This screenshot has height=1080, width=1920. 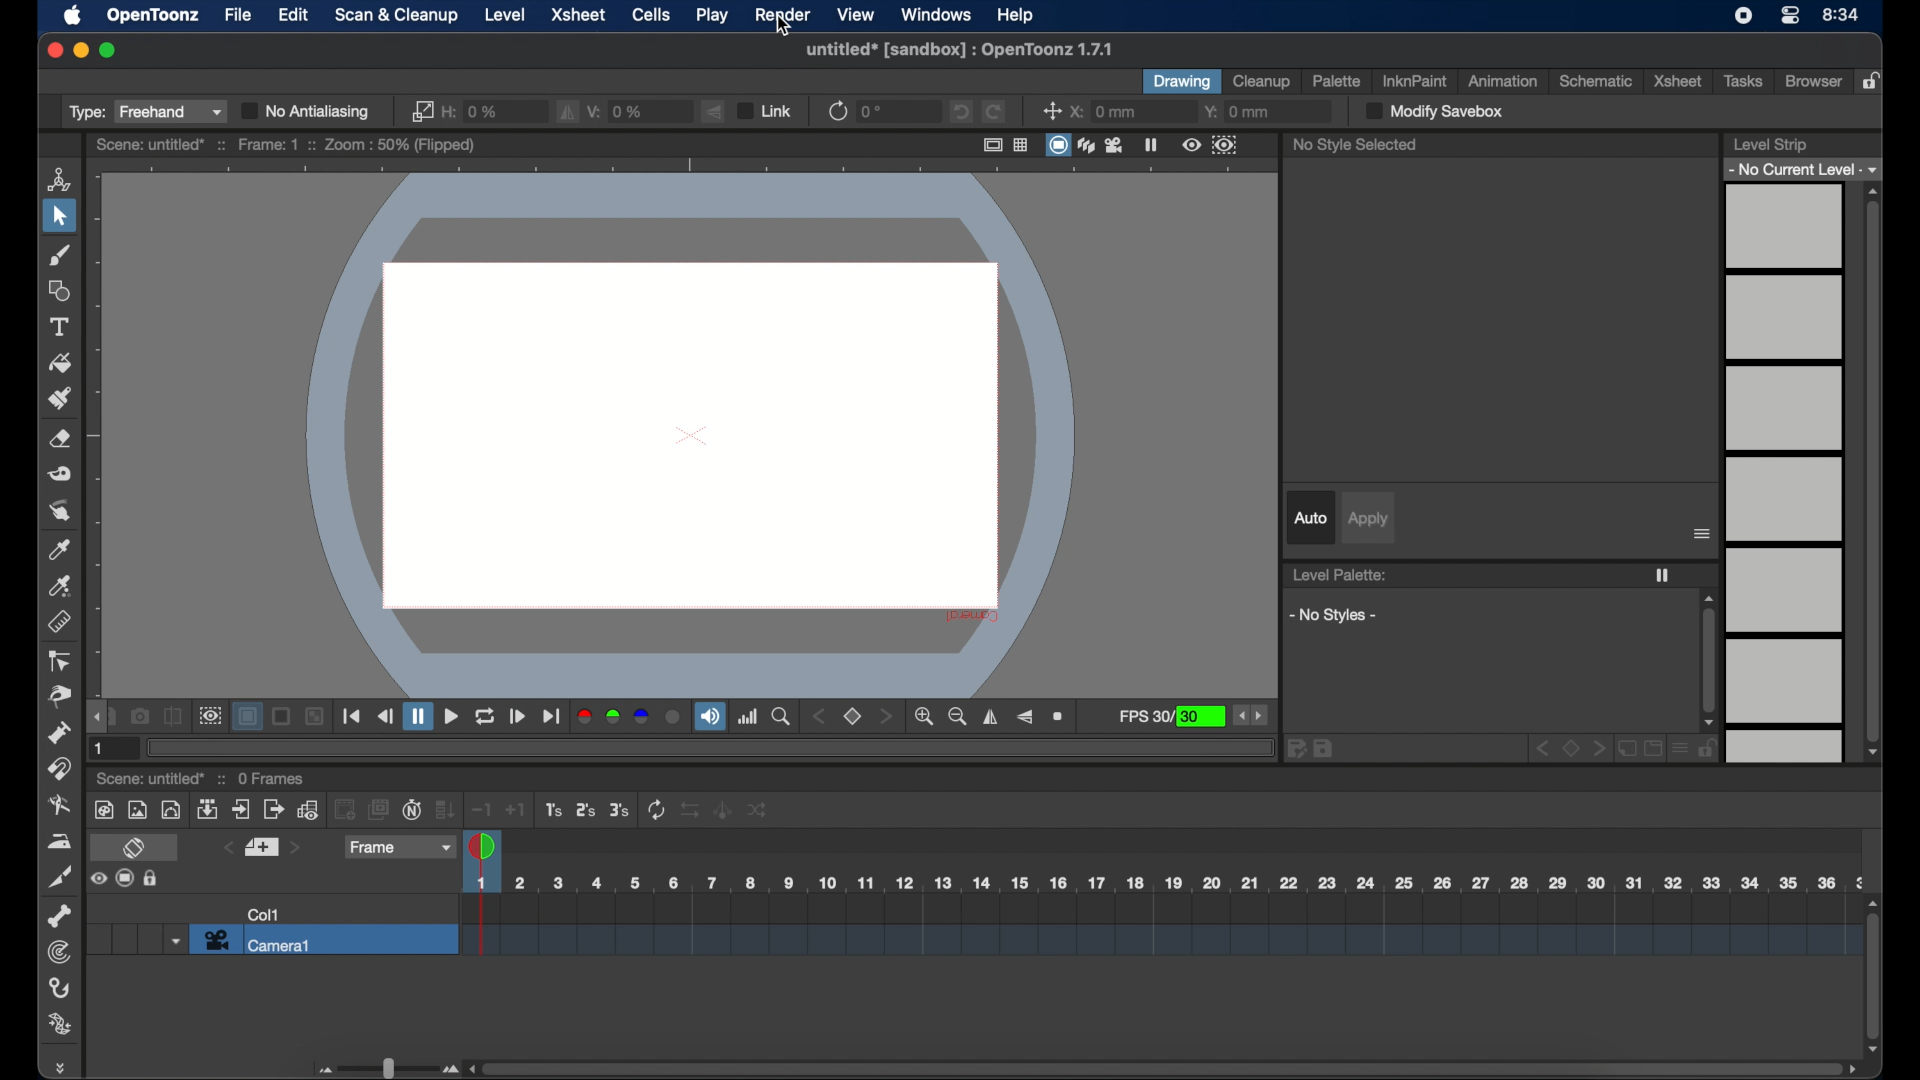 I want to click on freeze, so click(x=1151, y=144).